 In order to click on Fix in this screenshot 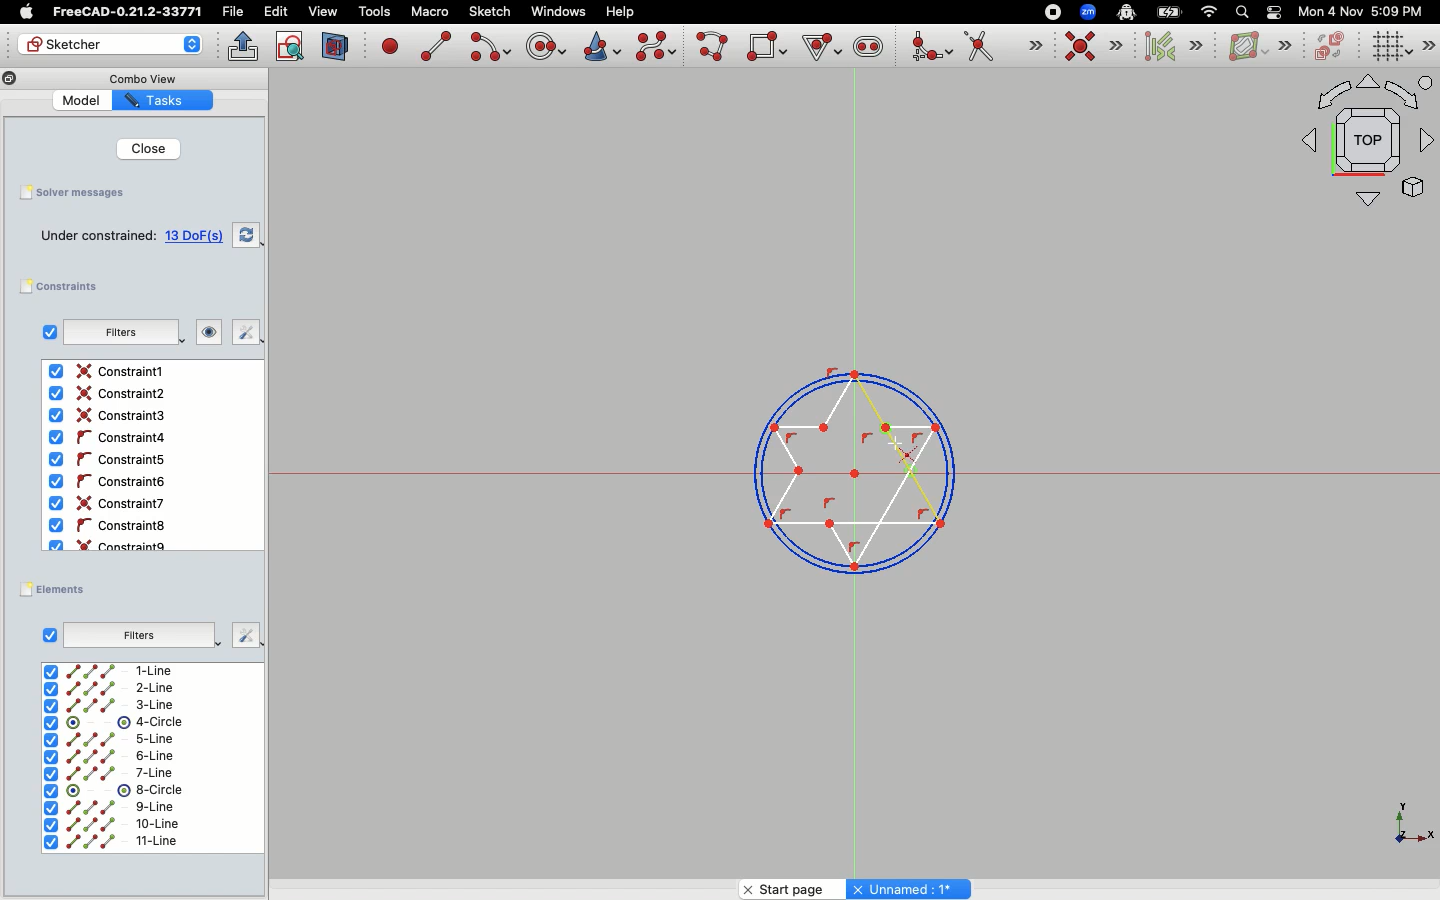, I will do `click(240, 333)`.